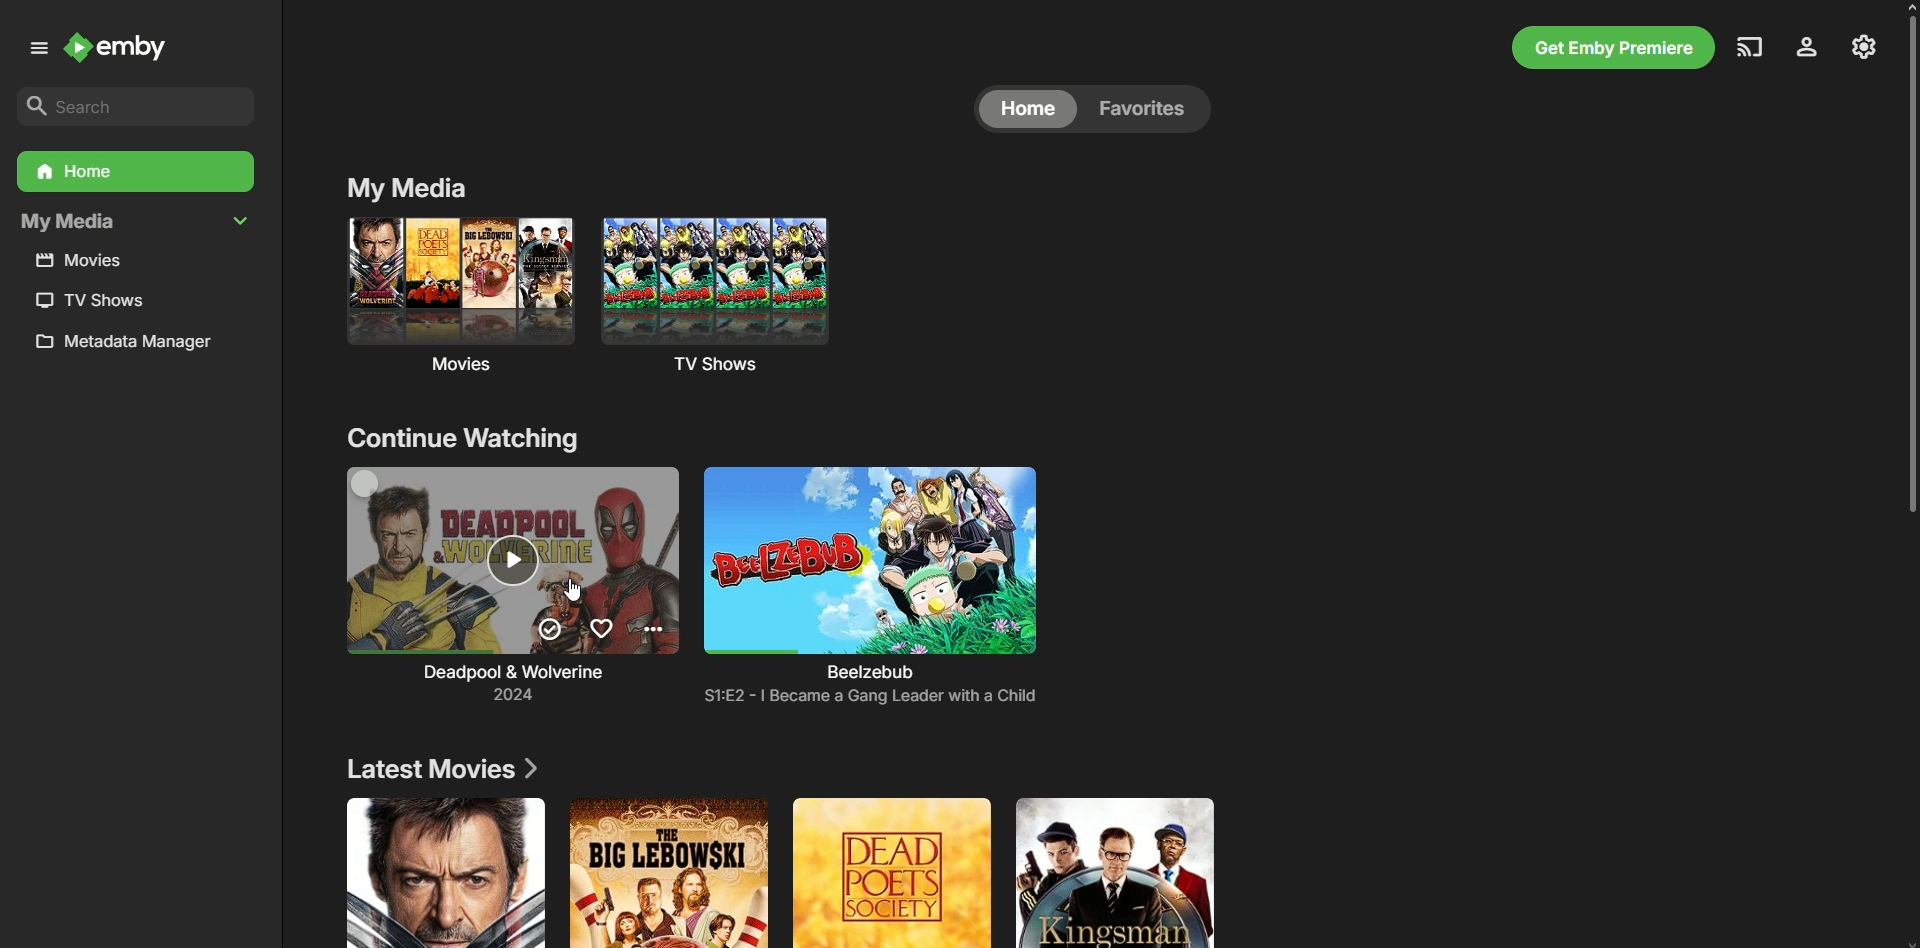 Image resolution: width=1920 pixels, height=948 pixels. Describe the element at coordinates (34, 48) in the screenshot. I see `Menu` at that location.